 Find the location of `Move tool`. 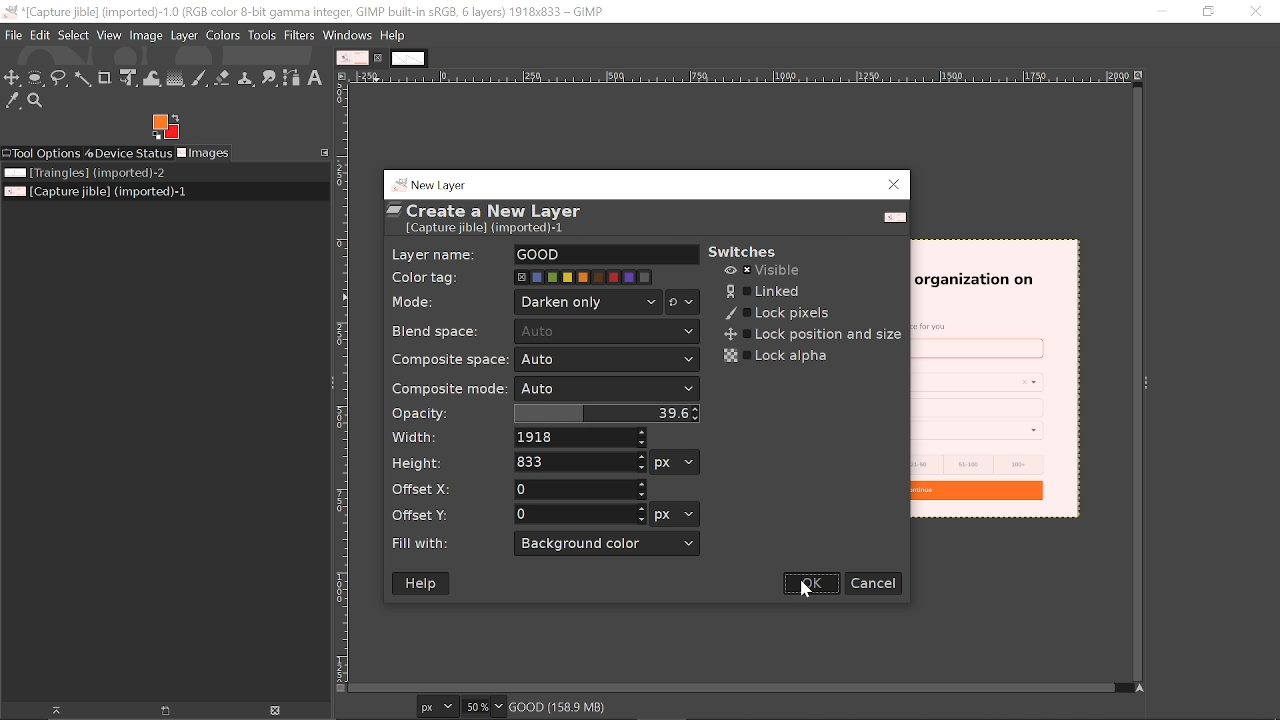

Move tool is located at coordinates (13, 78).